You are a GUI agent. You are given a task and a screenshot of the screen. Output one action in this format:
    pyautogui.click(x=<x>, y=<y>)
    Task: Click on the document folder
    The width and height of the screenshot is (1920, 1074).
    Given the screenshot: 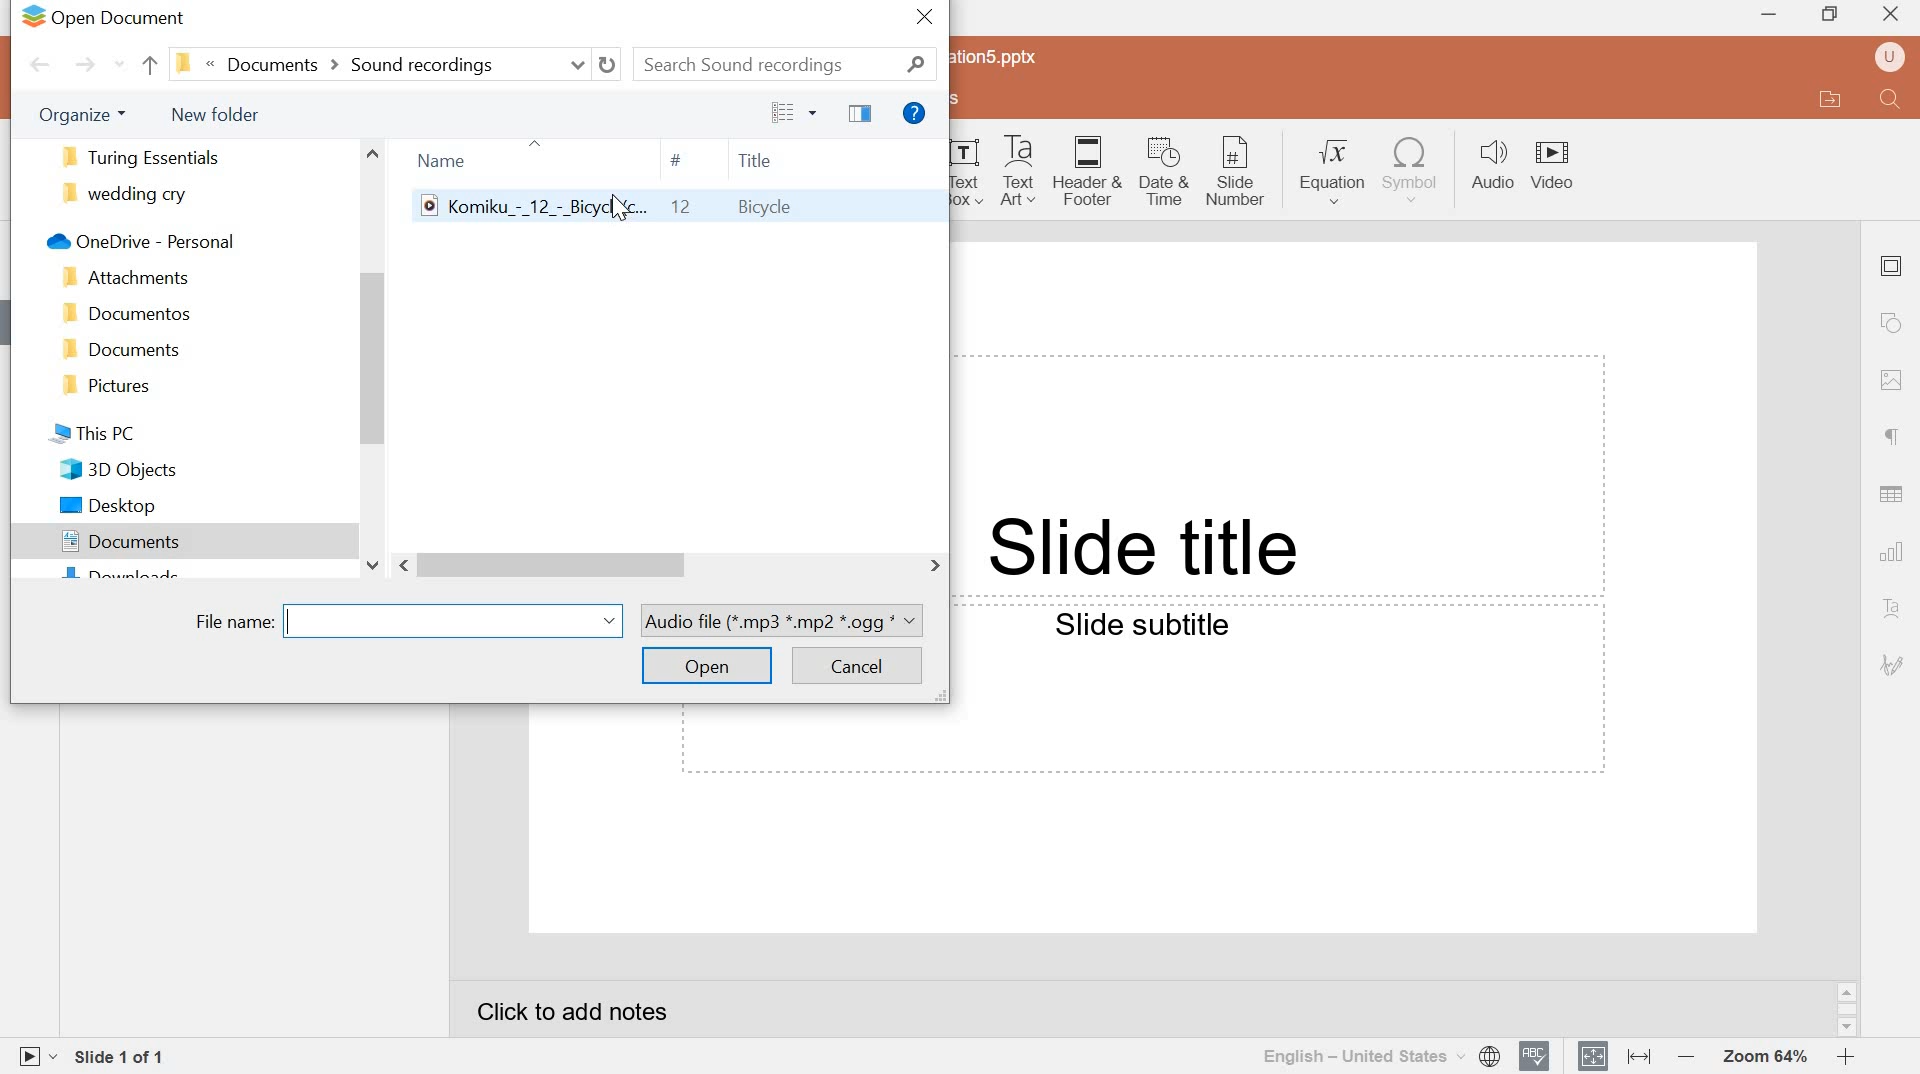 What is the action you would take?
    pyautogui.click(x=118, y=350)
    